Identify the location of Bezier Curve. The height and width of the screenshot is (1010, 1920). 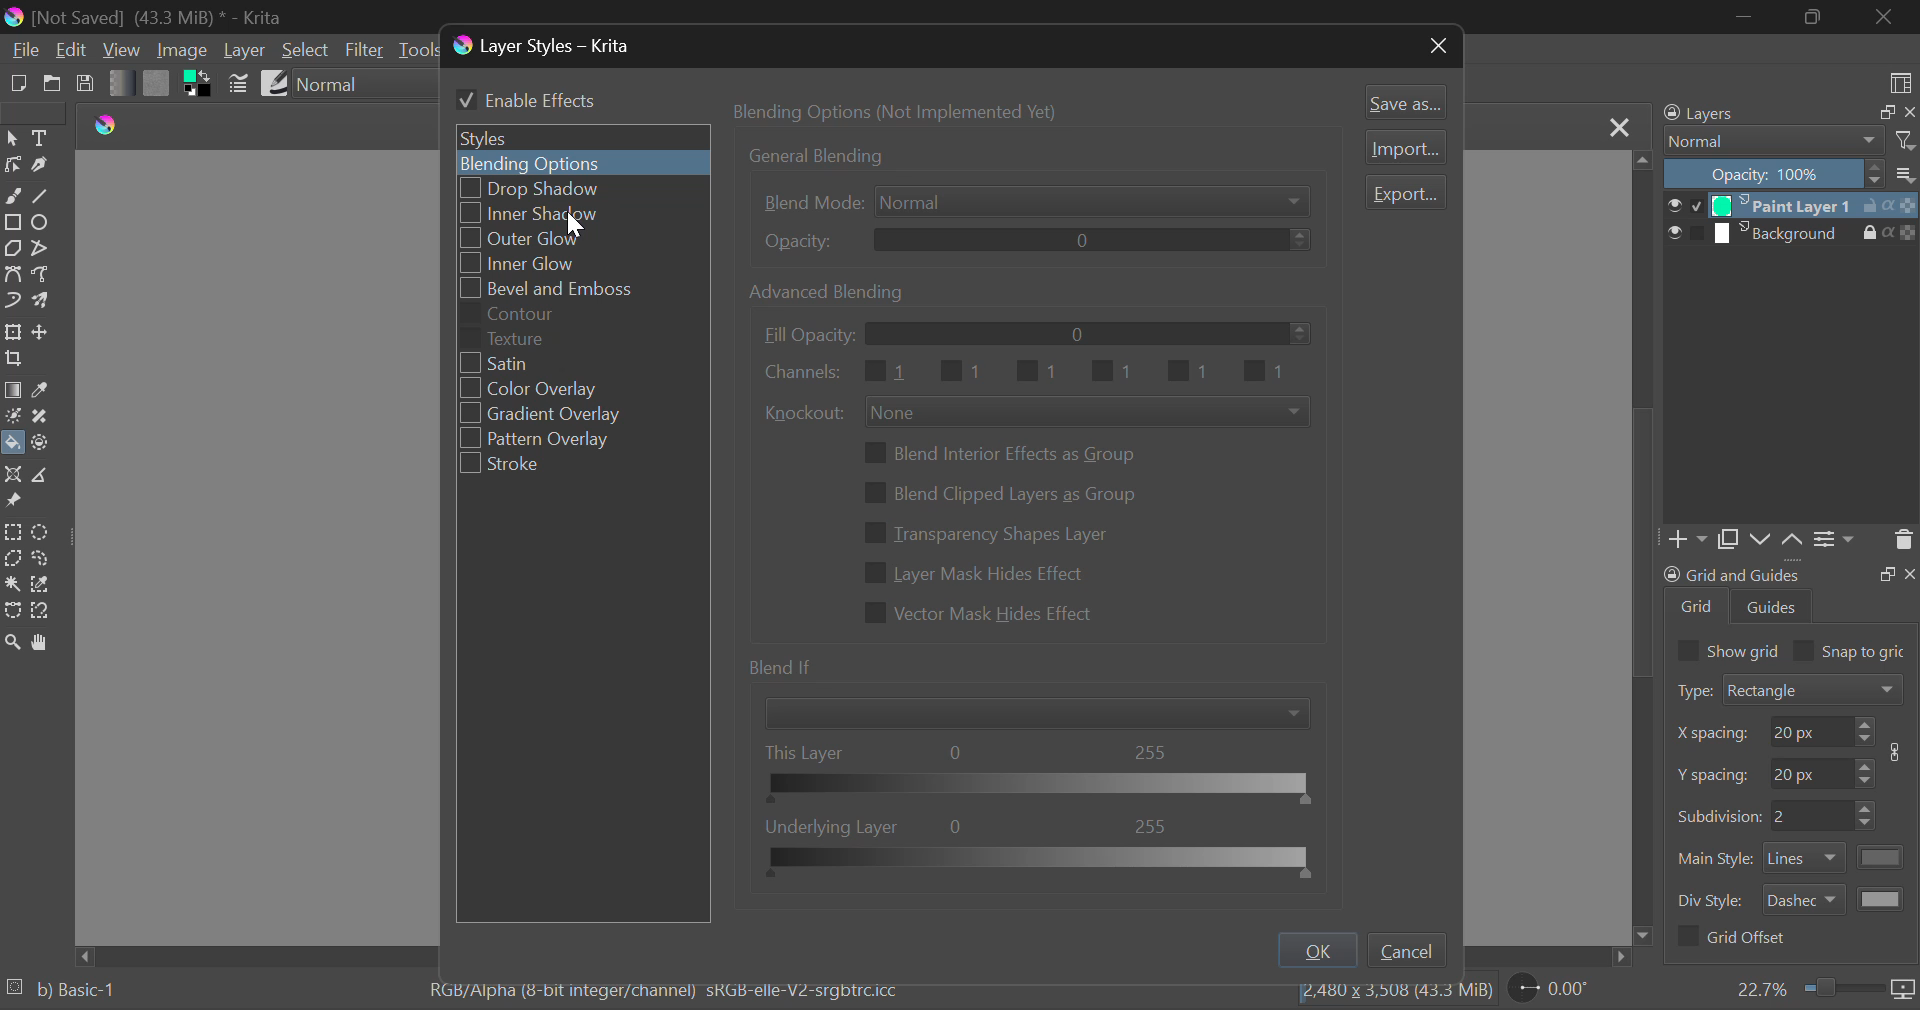
(13, 273).